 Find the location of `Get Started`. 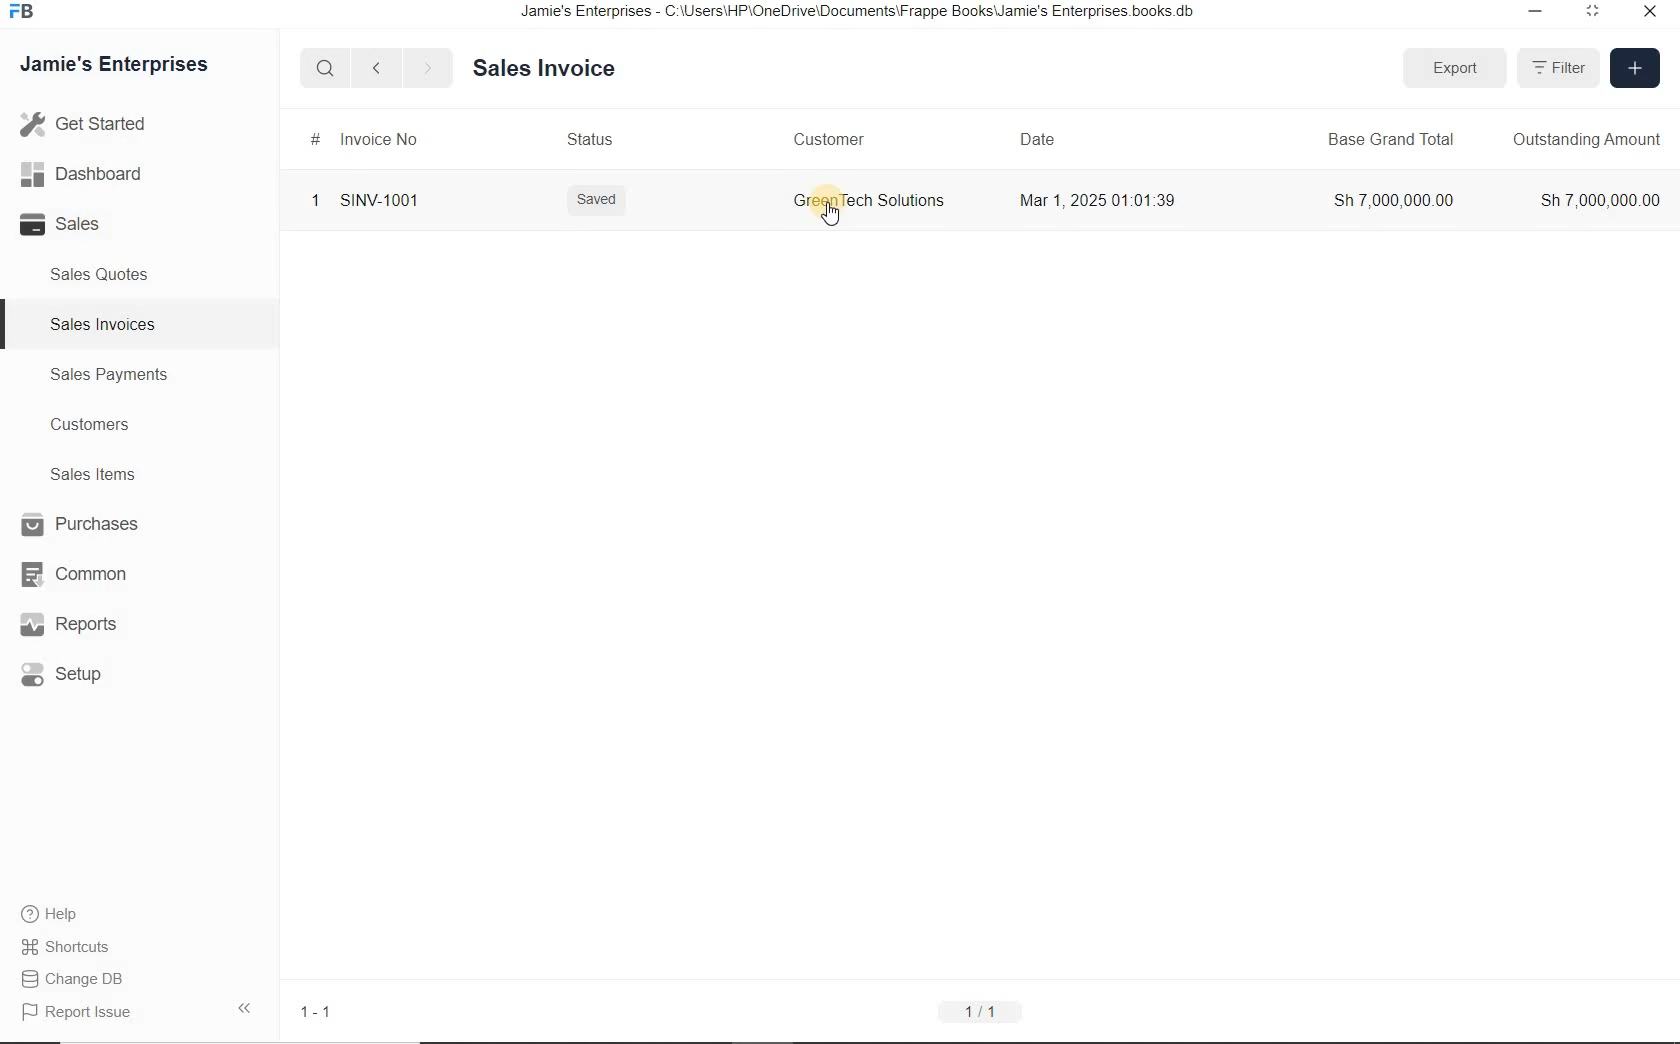

Get Started is located at coordinates (84, 126).